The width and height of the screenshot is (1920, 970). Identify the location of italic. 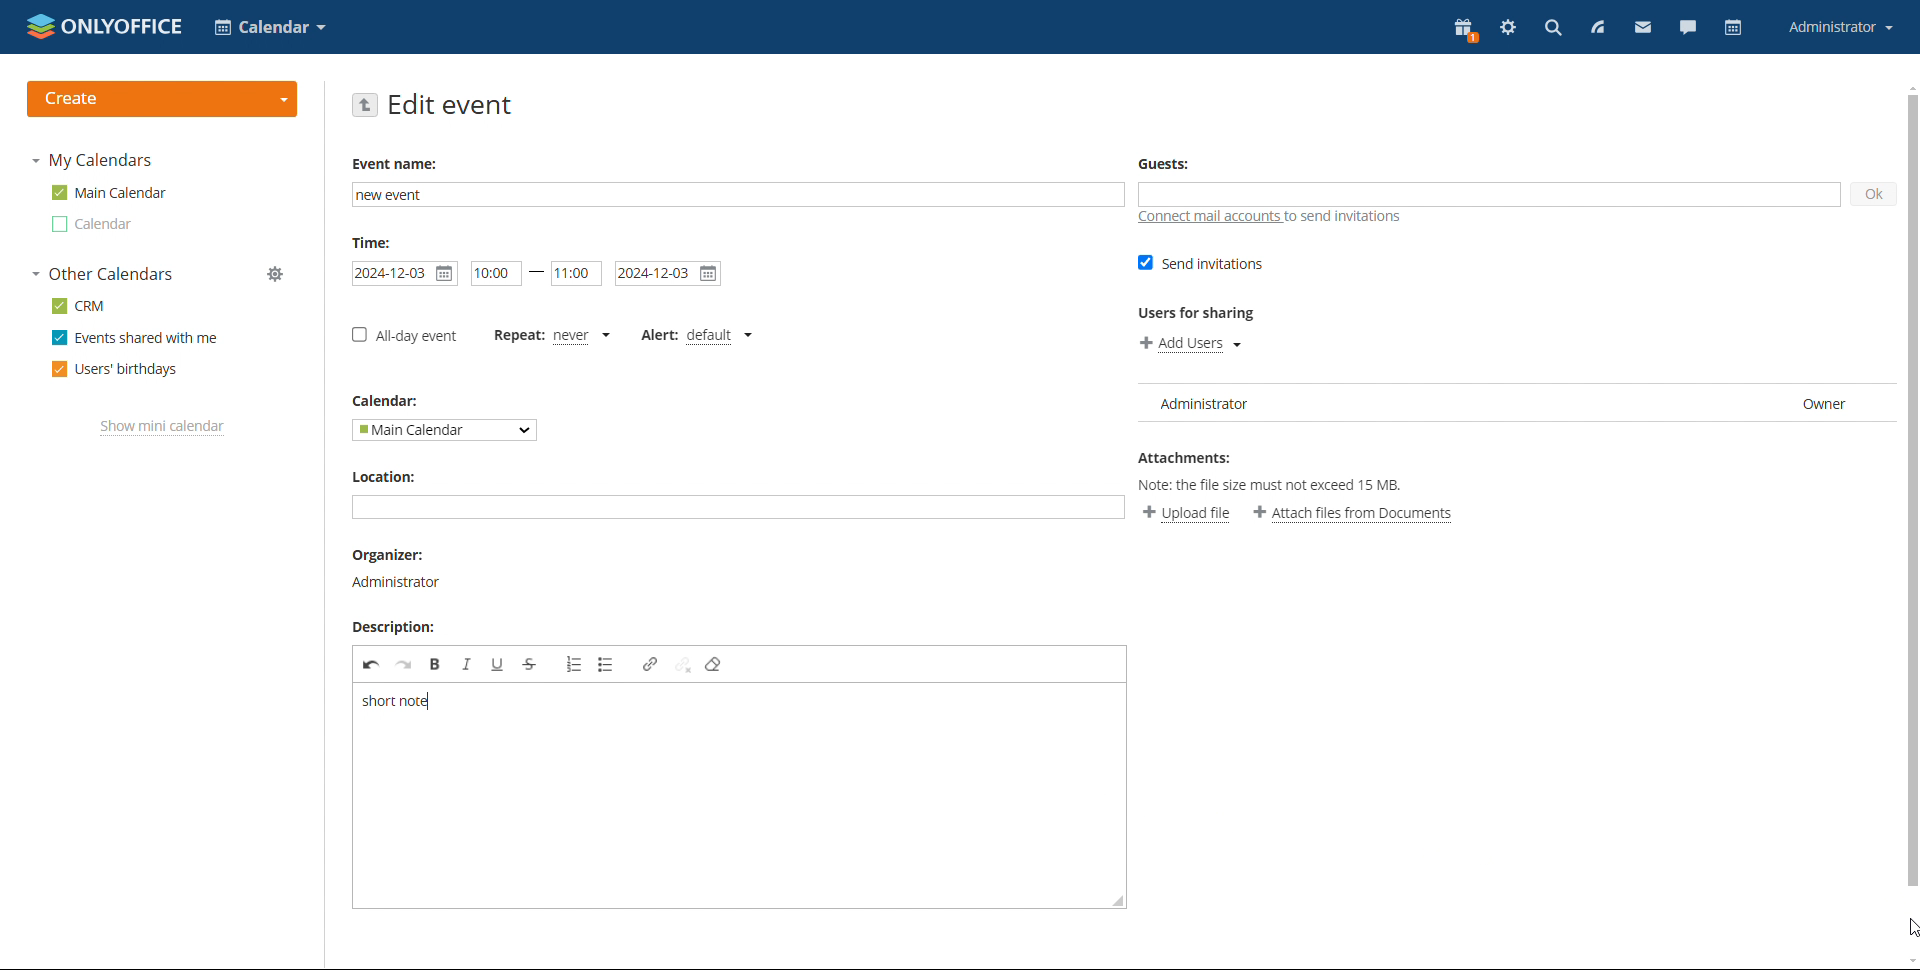
(467, 664).